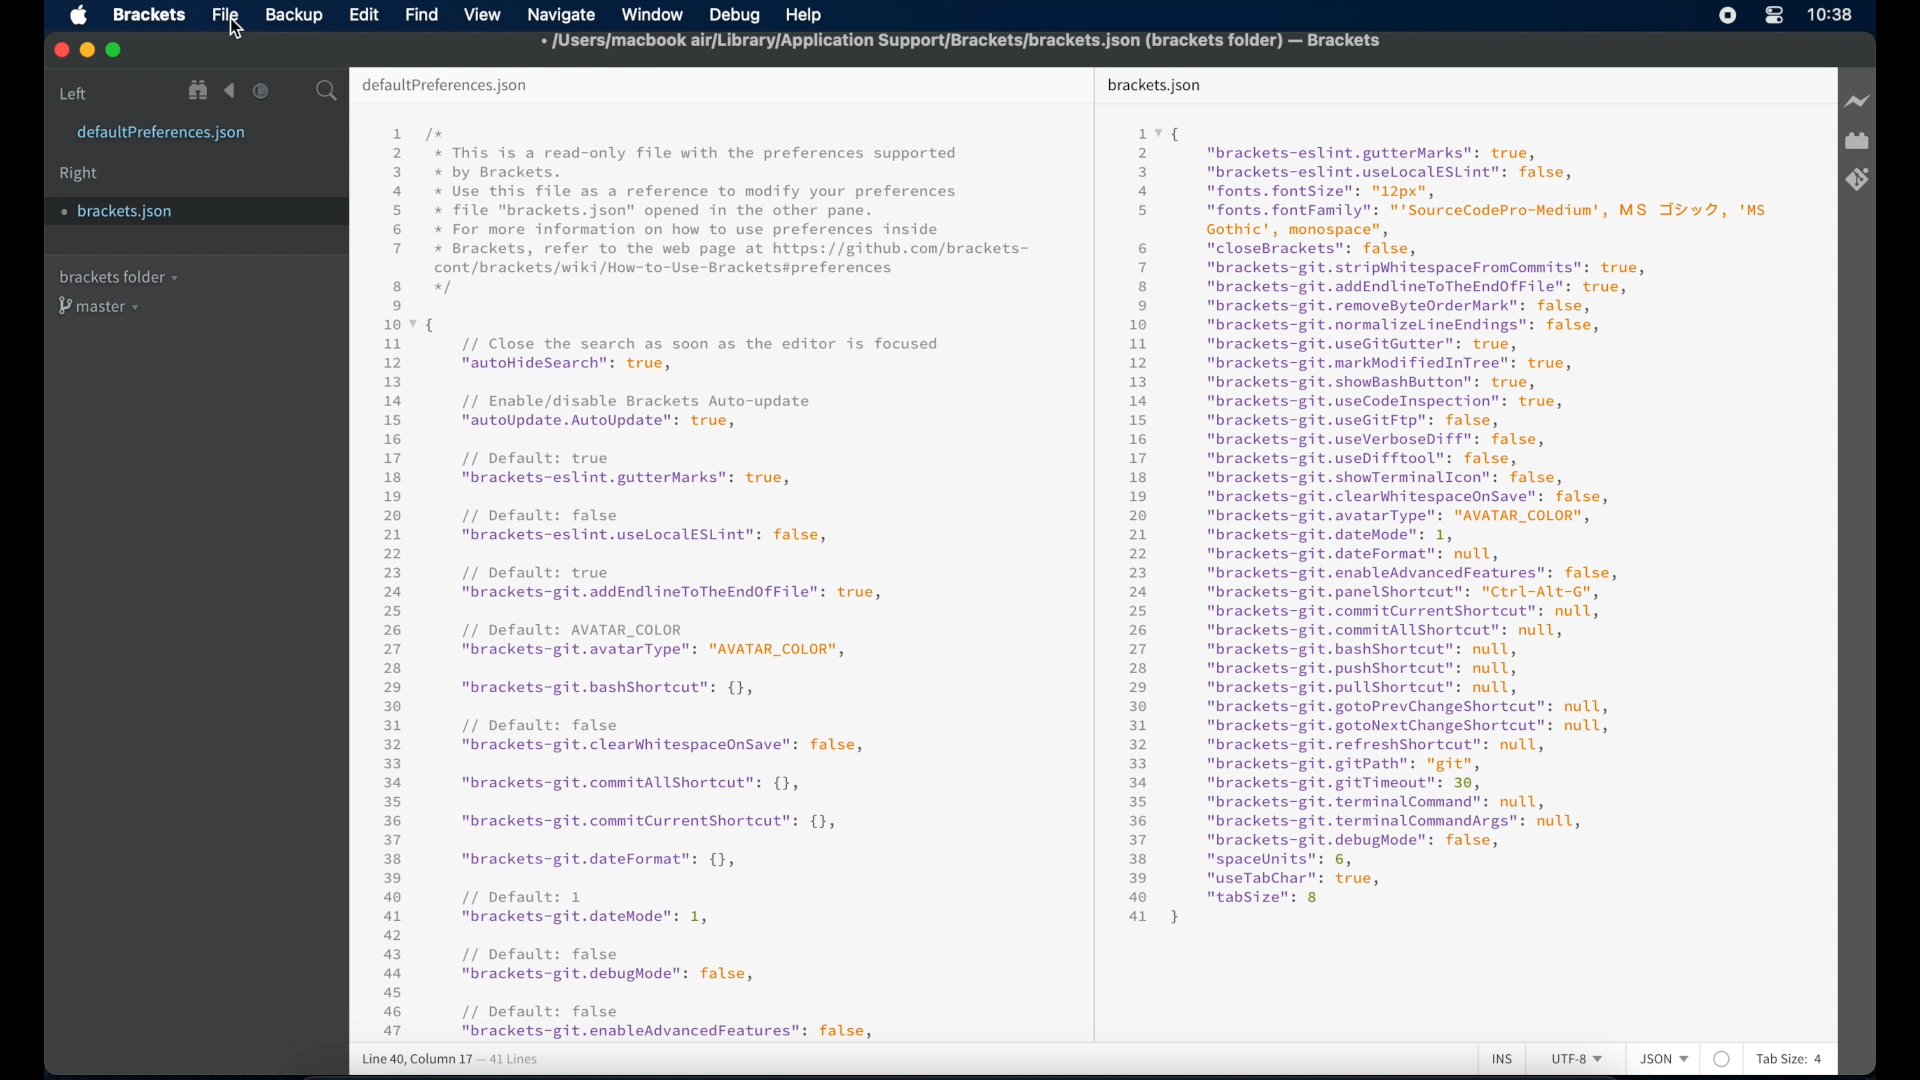 Image resolution: width=1920 pixels, height=1080 pixels. What do you see at coordinates (1859, 101) in the screenshot?
I see `live preview` at bounding box center [1859, 101].